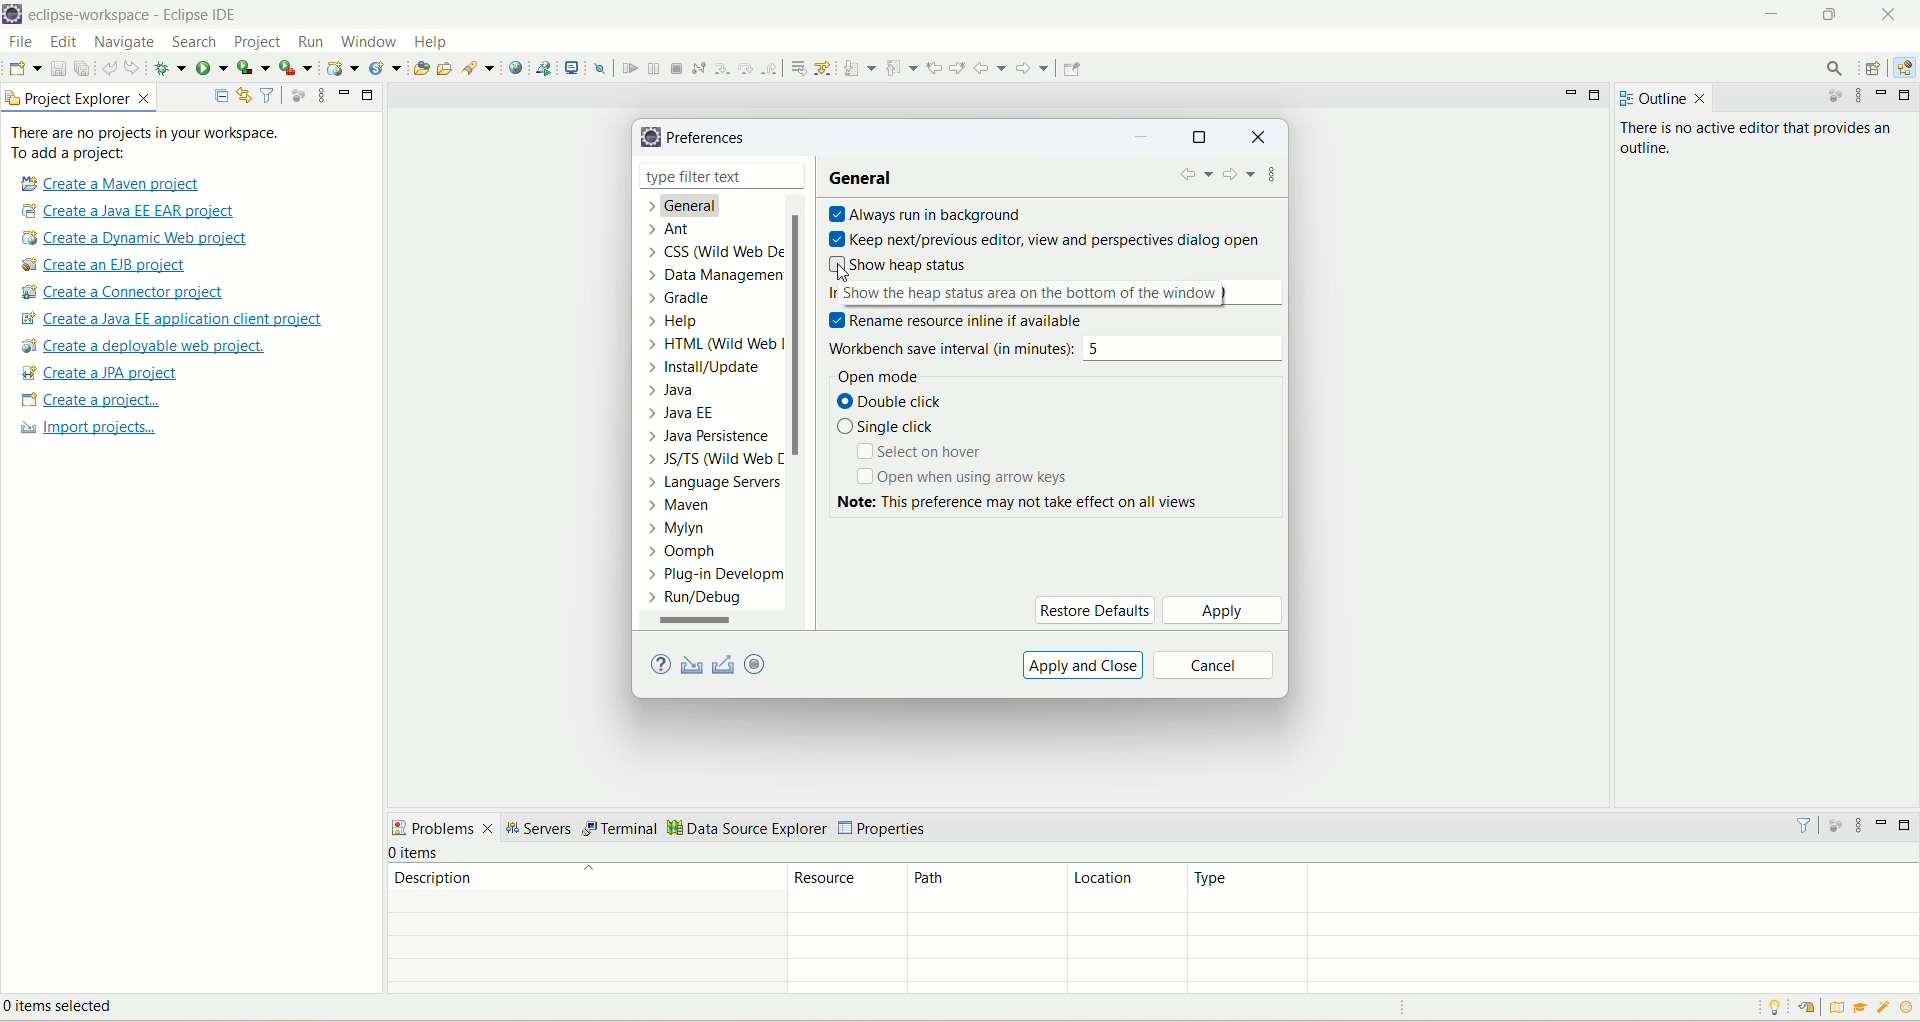 The width and height of the screenshot is (1920, 1022). I want to click on search, so click(480, 68).